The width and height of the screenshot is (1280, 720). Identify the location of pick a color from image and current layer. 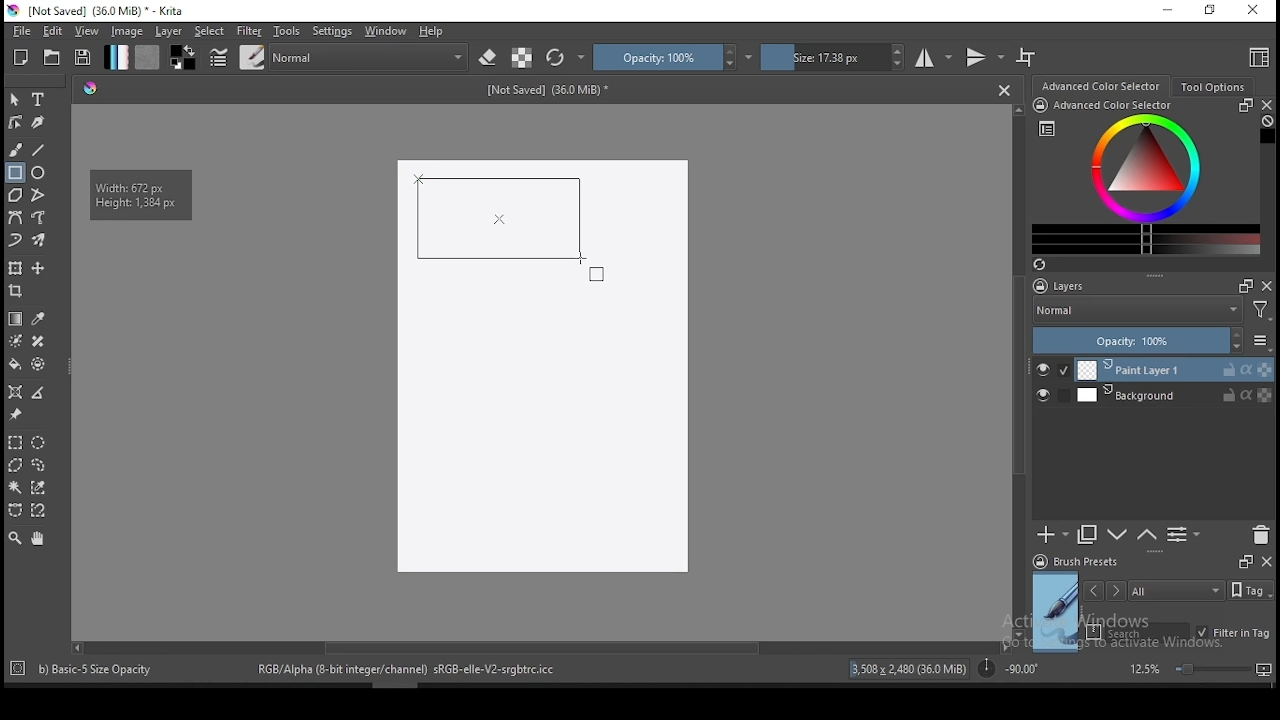
(39, 319).